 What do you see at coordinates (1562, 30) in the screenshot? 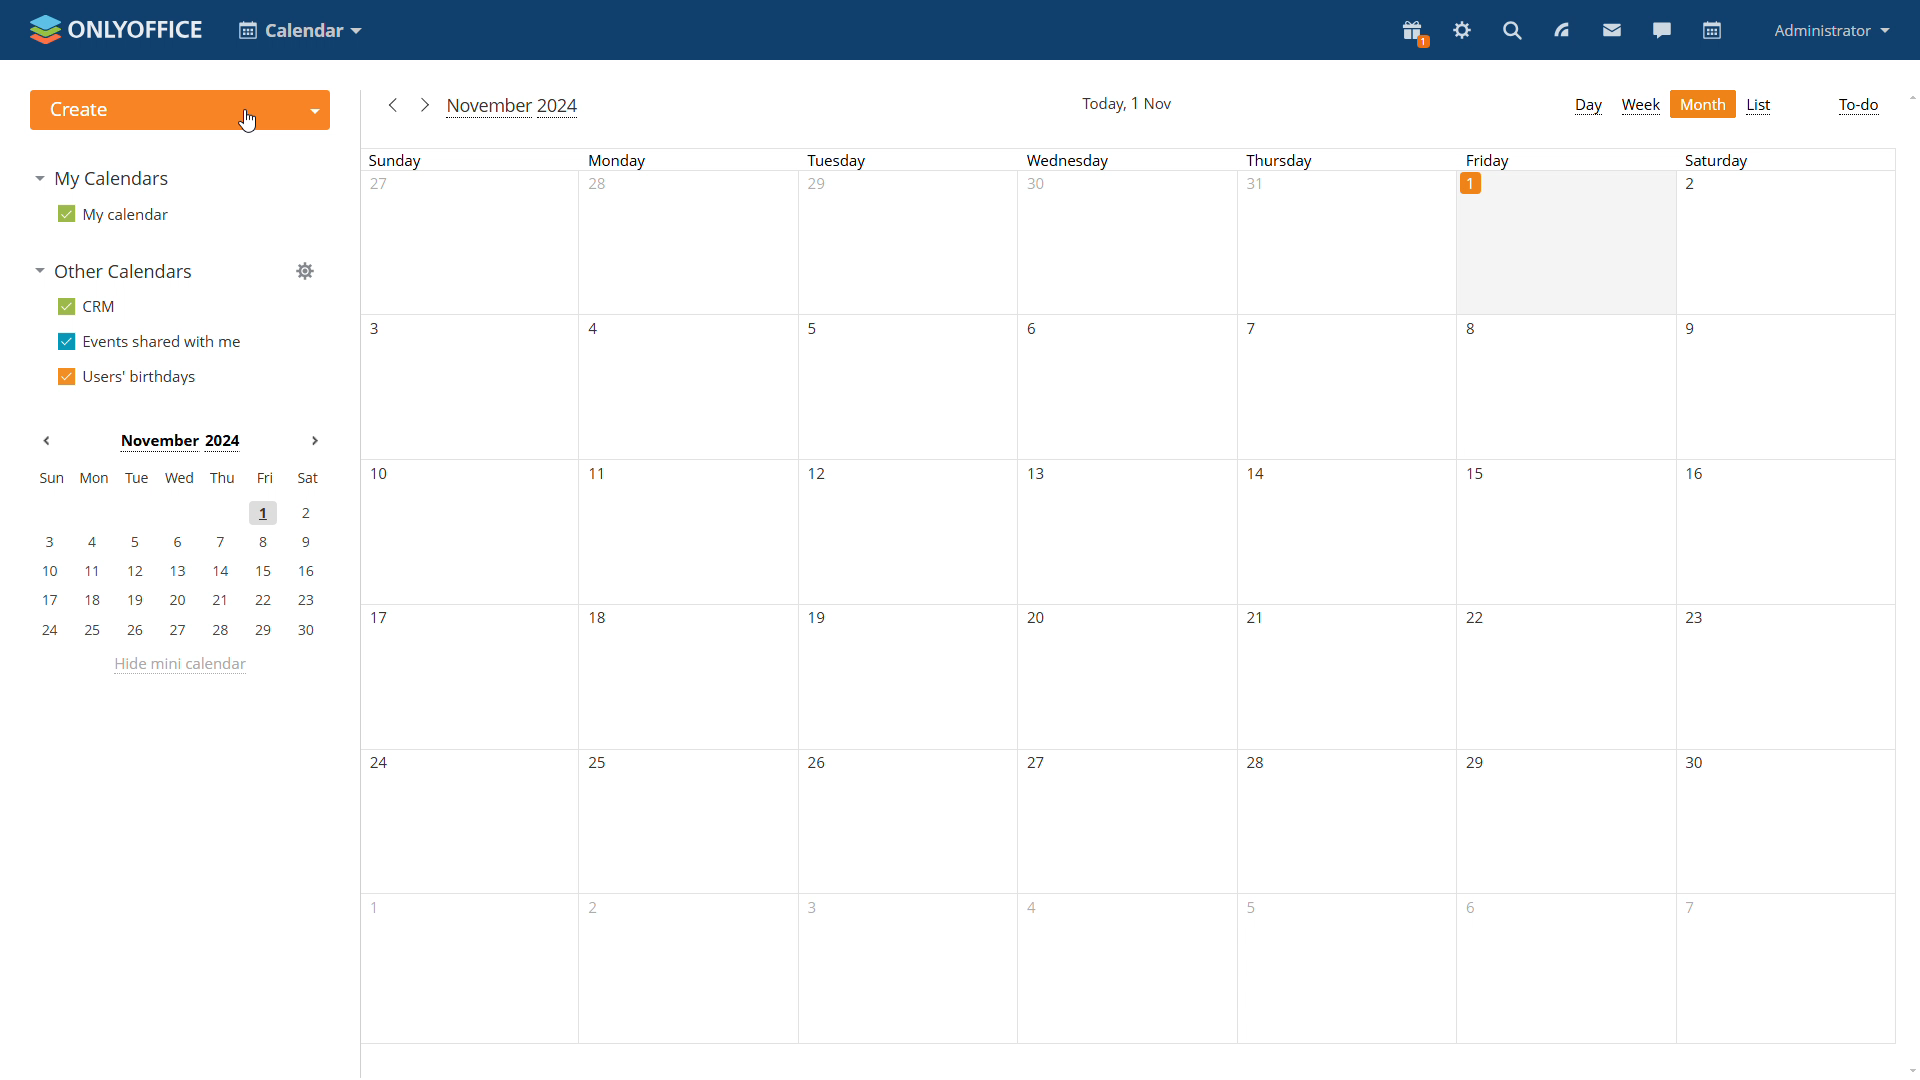
I see `view` at bounding box center [1562, 30].